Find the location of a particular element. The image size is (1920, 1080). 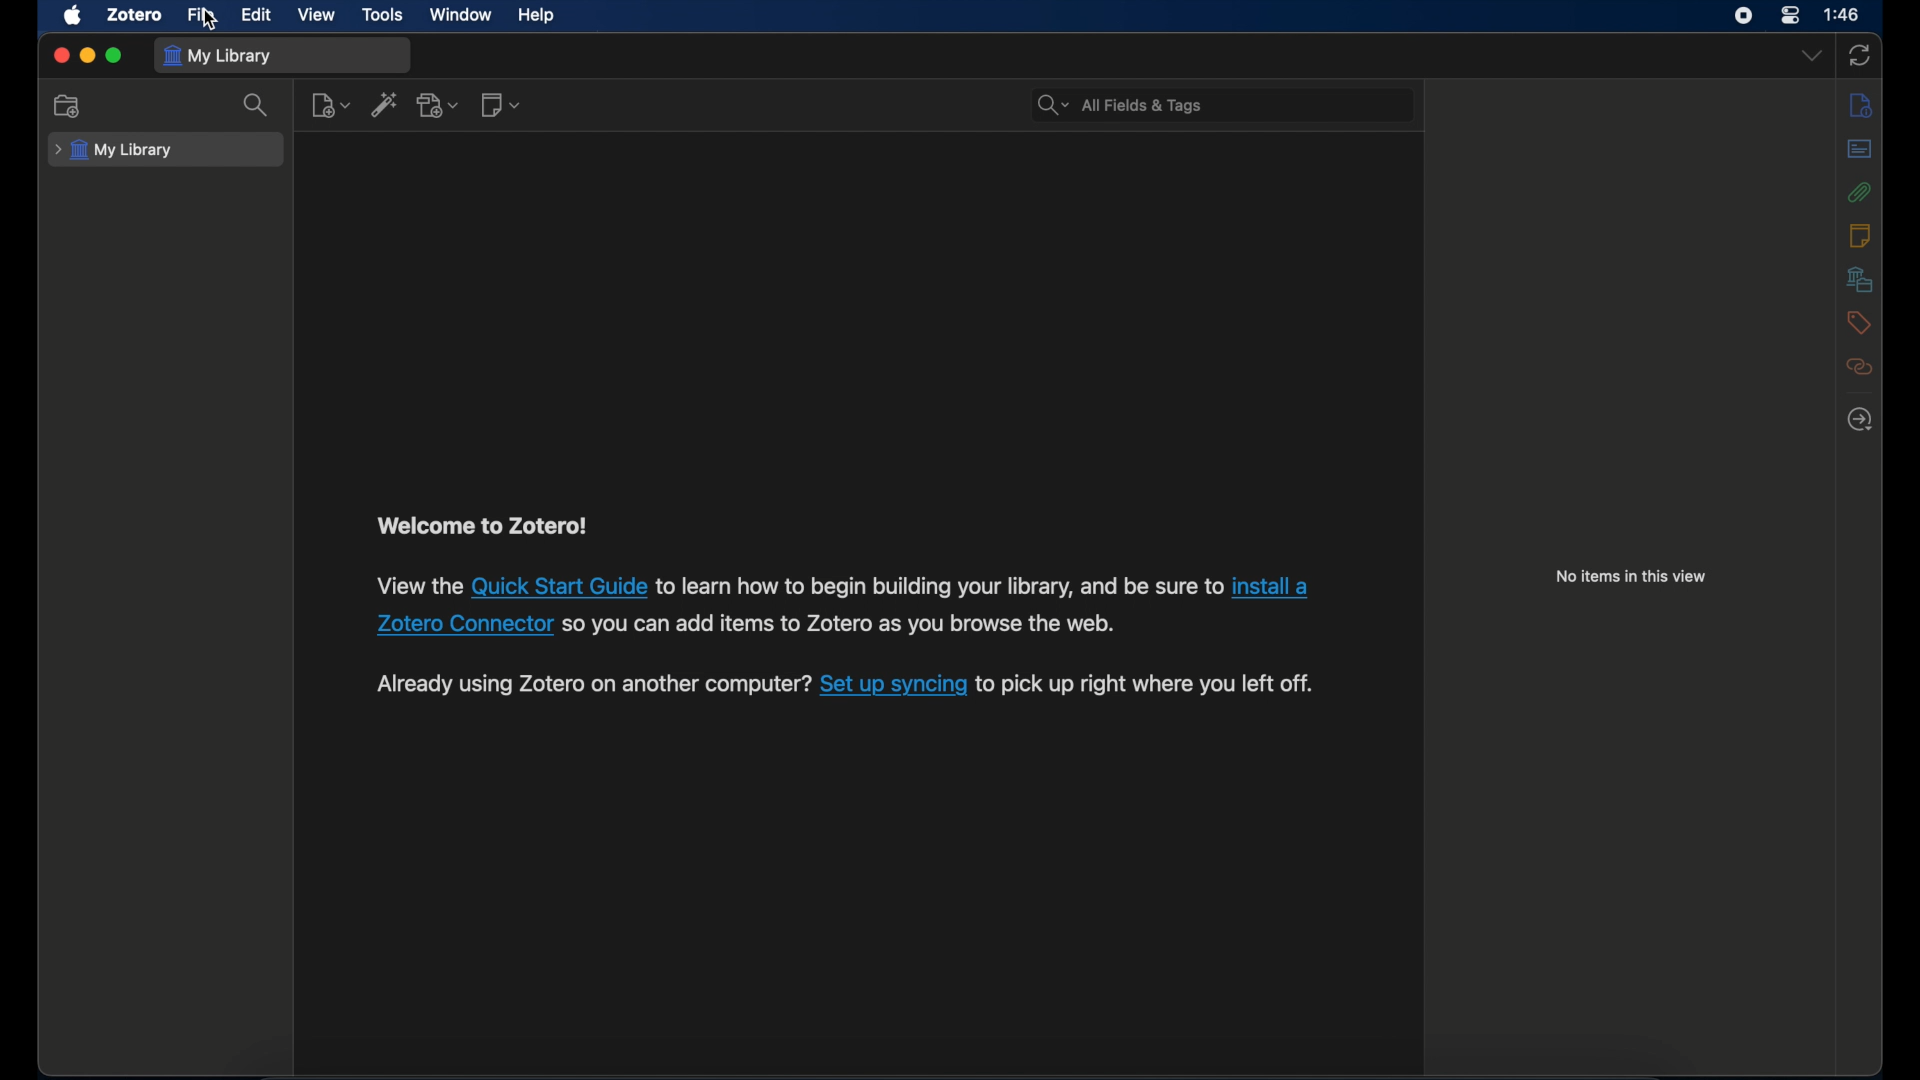

help is located at coordinates (536, 15).